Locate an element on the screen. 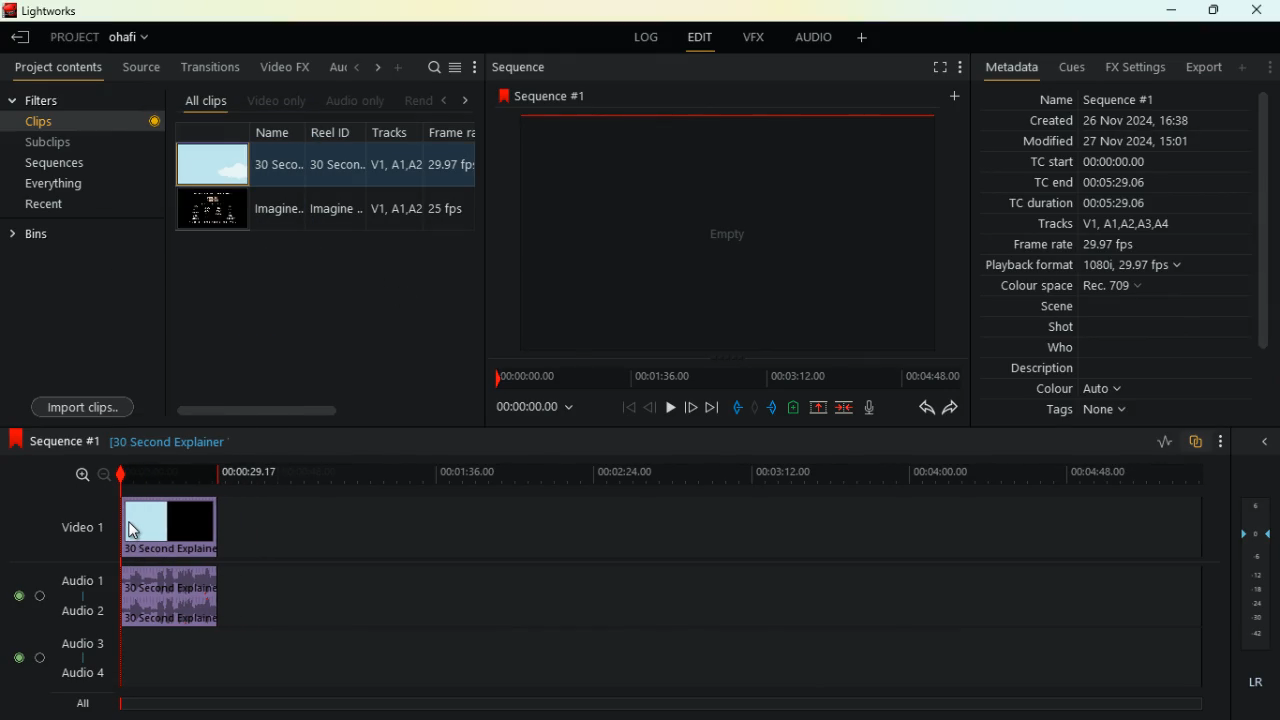 Image resolution: width=1280 pixels, height=720 pixels. audio only is located at coordinates (357, 100).